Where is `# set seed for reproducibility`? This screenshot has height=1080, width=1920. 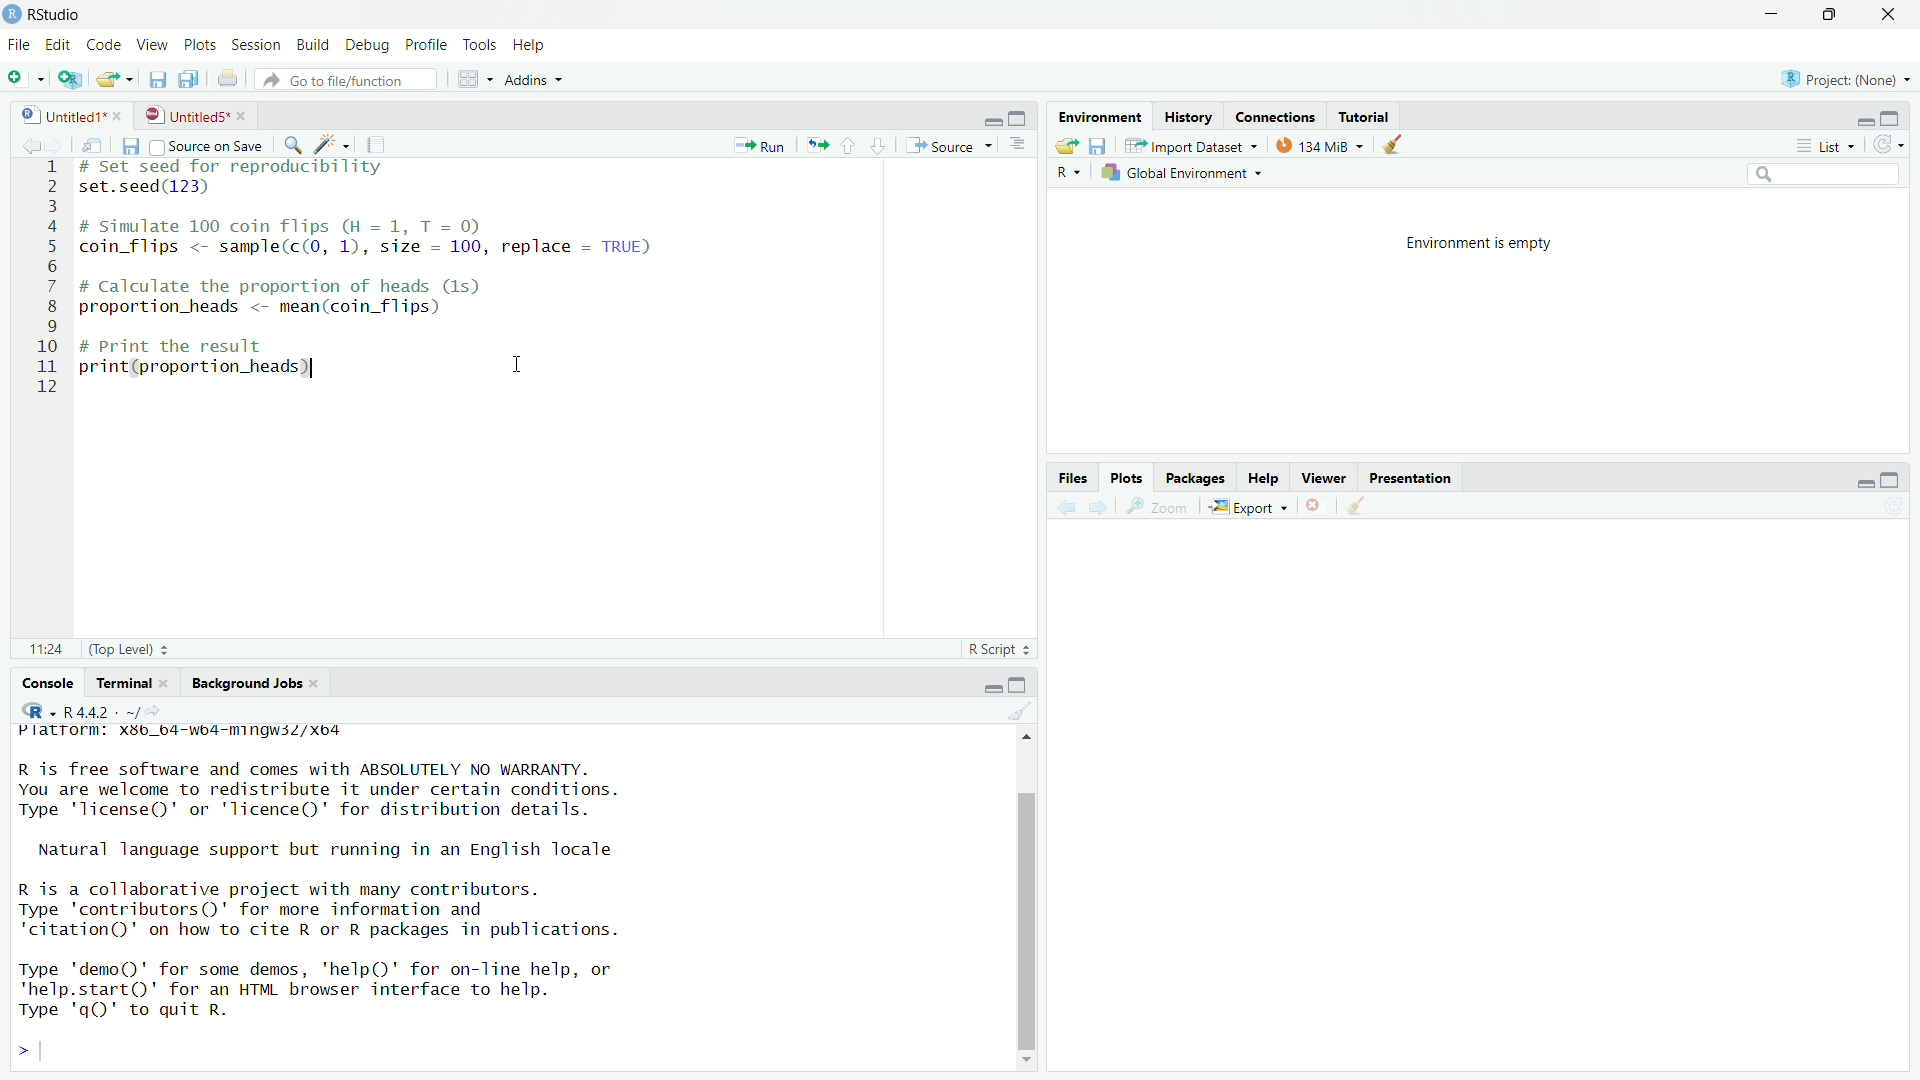
# set seed for reproducibility is located at coordinates (249, 168).